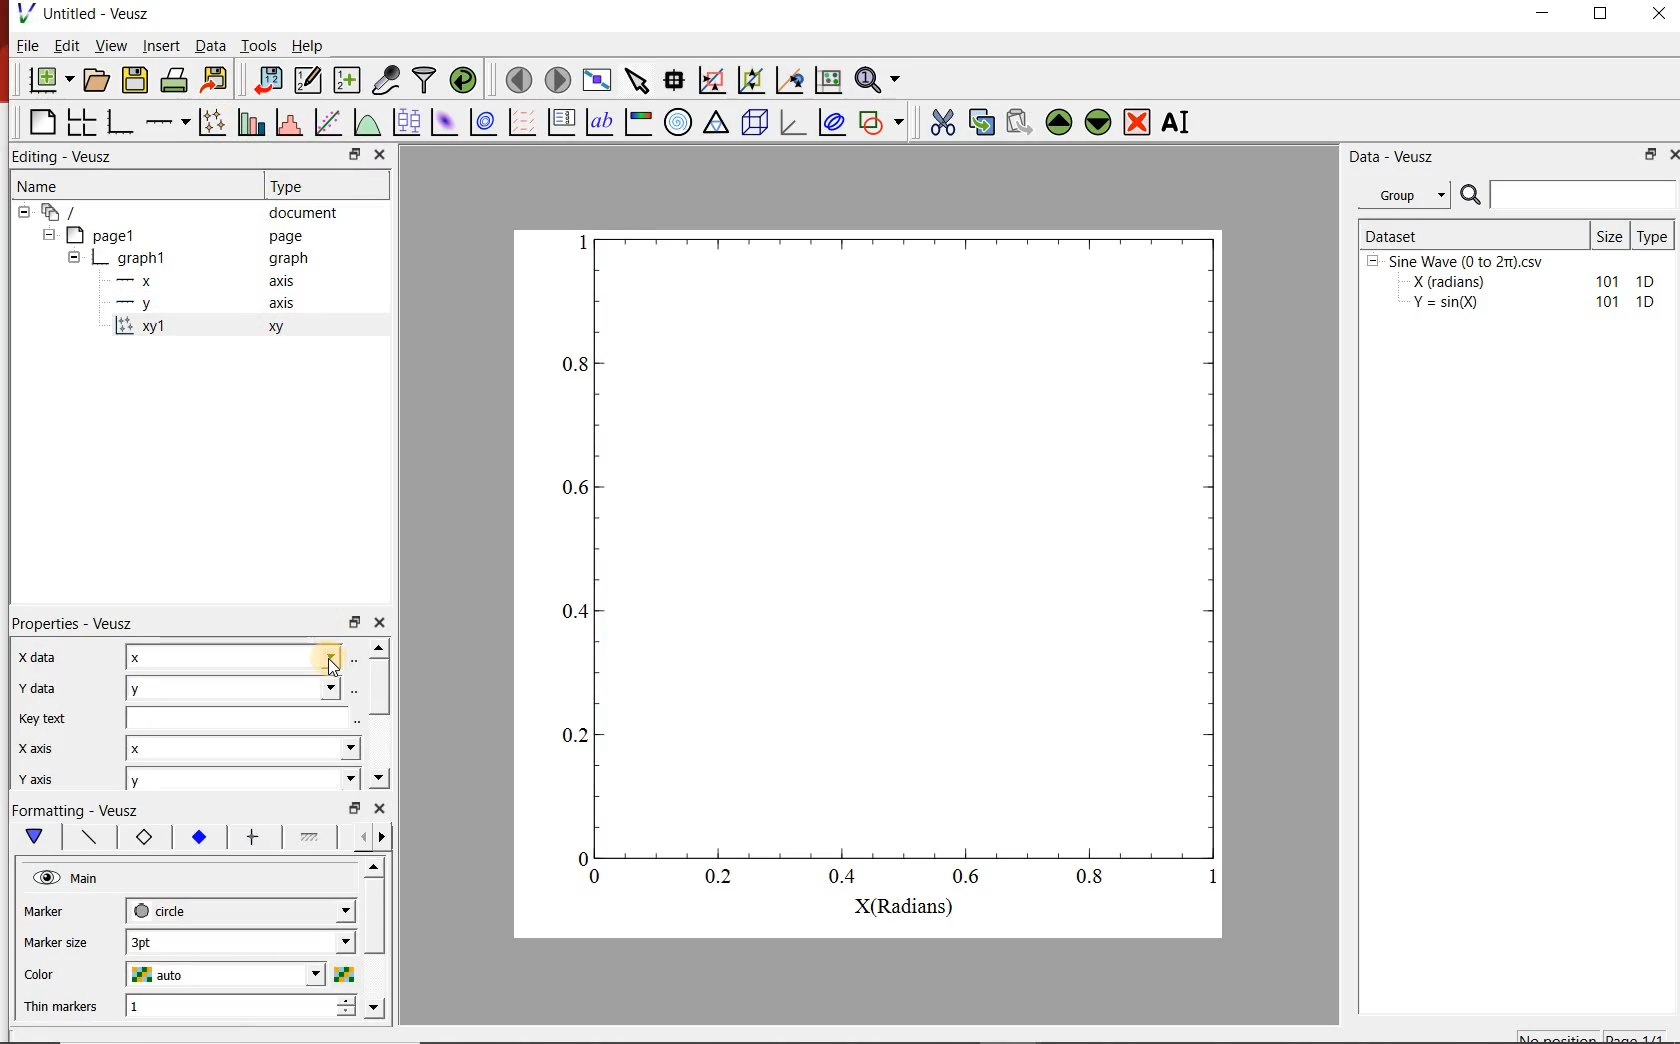 This screenshot has width=1680, height=1044. Describe the element at coordinates (1593, 1035) in the screenshot. I see `no positions` at that location.